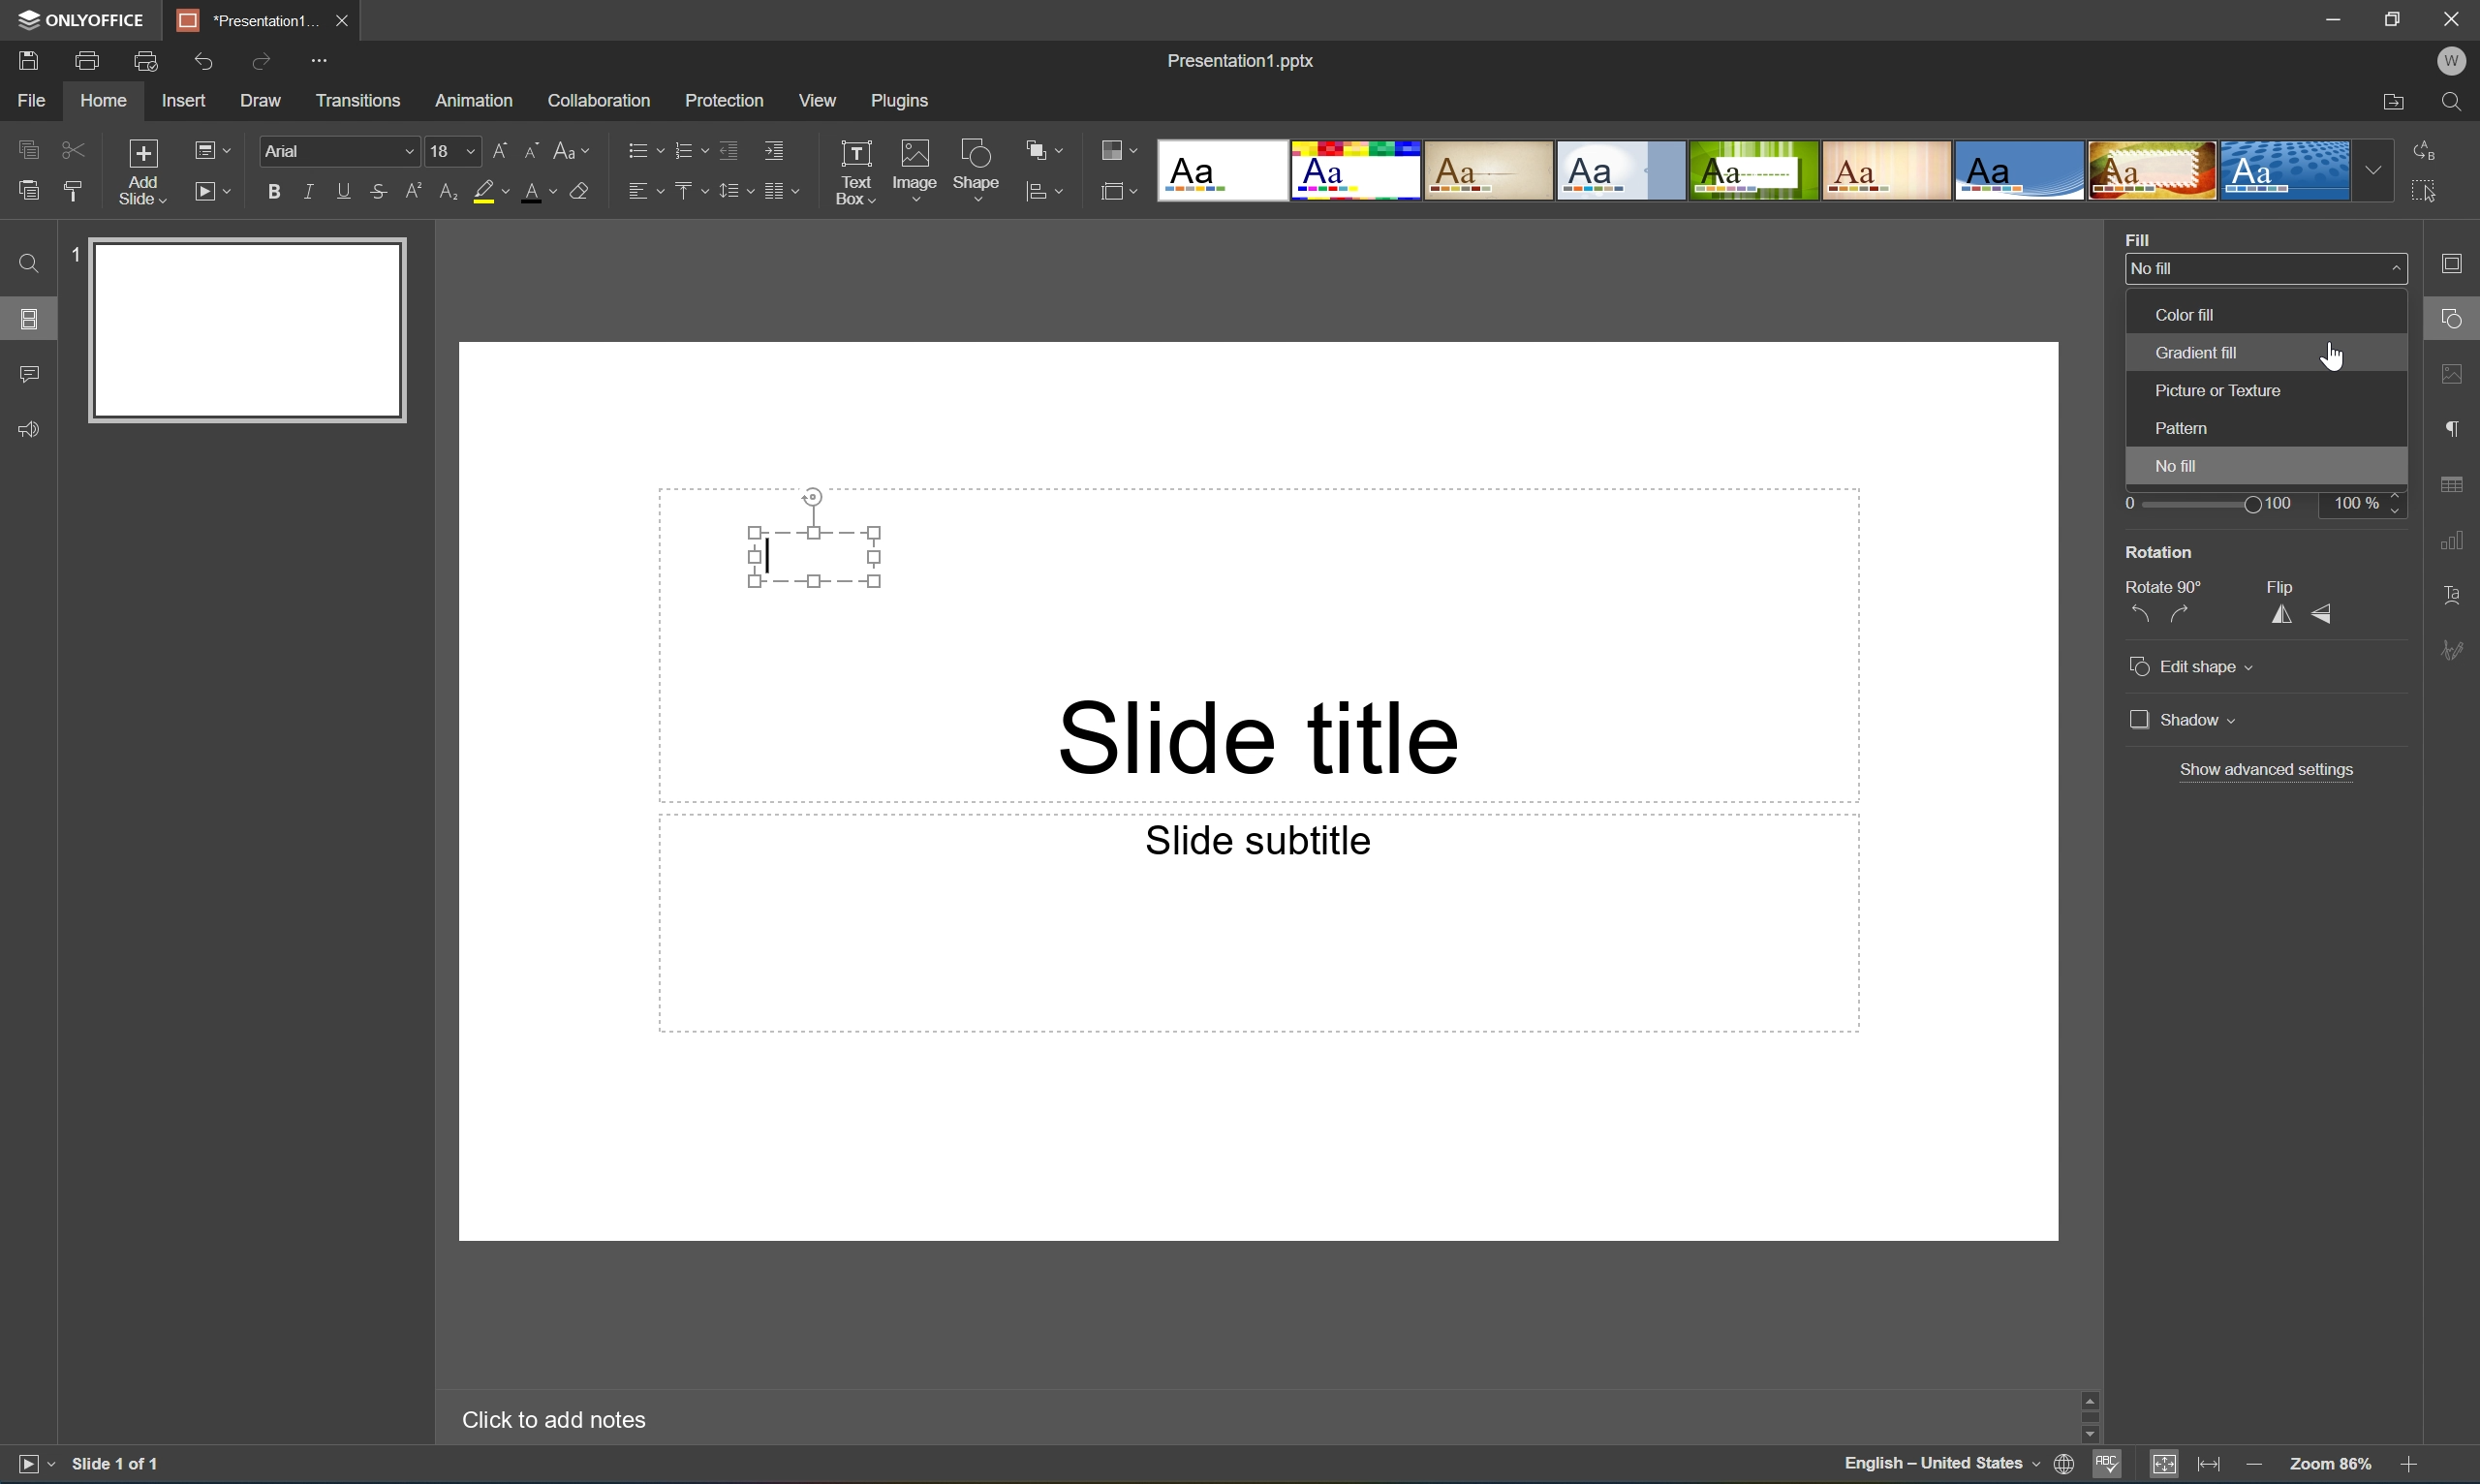 The width and height of the screenshot is (2480, 1484). What do you see at coordinates (1119, 195) in the screenshot?
I see `Select slide size` at bounding box center [1119, 195].